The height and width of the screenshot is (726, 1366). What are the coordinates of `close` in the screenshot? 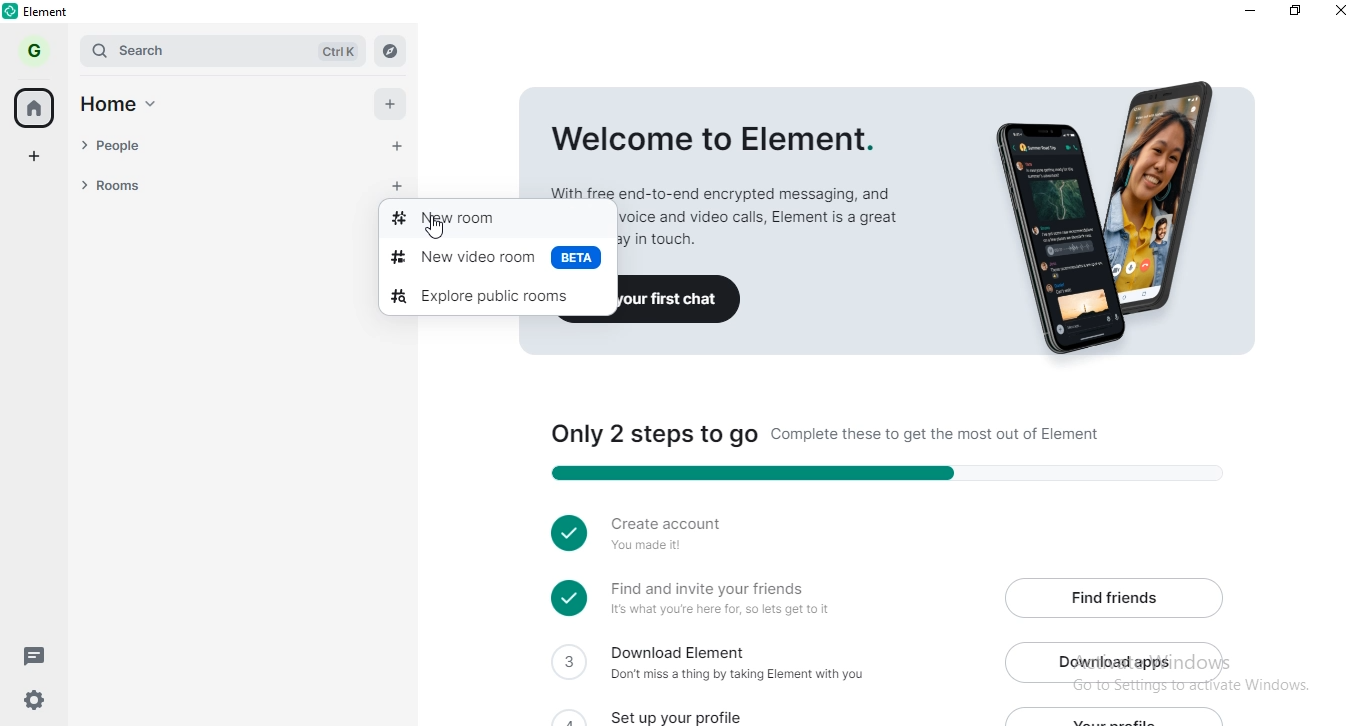 It's located at (1344, 13).